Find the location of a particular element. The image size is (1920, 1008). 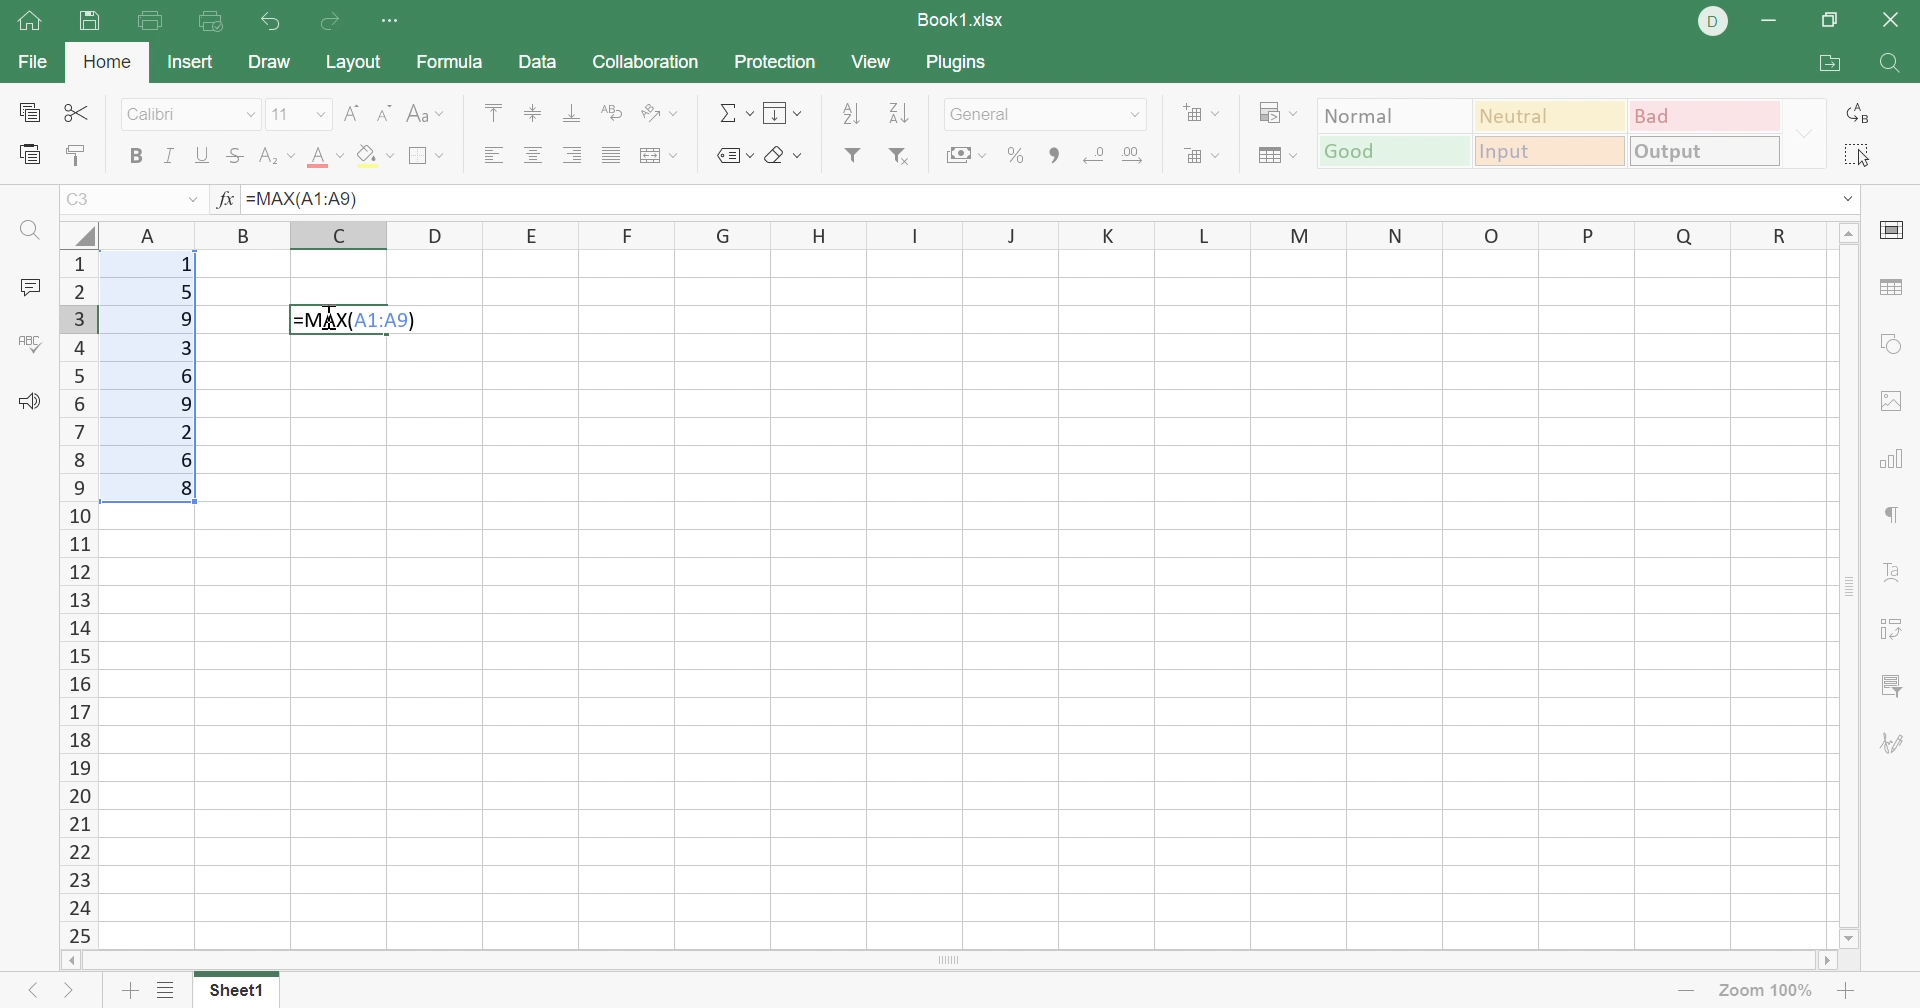

Currency style is located at coordinates (965, 156).